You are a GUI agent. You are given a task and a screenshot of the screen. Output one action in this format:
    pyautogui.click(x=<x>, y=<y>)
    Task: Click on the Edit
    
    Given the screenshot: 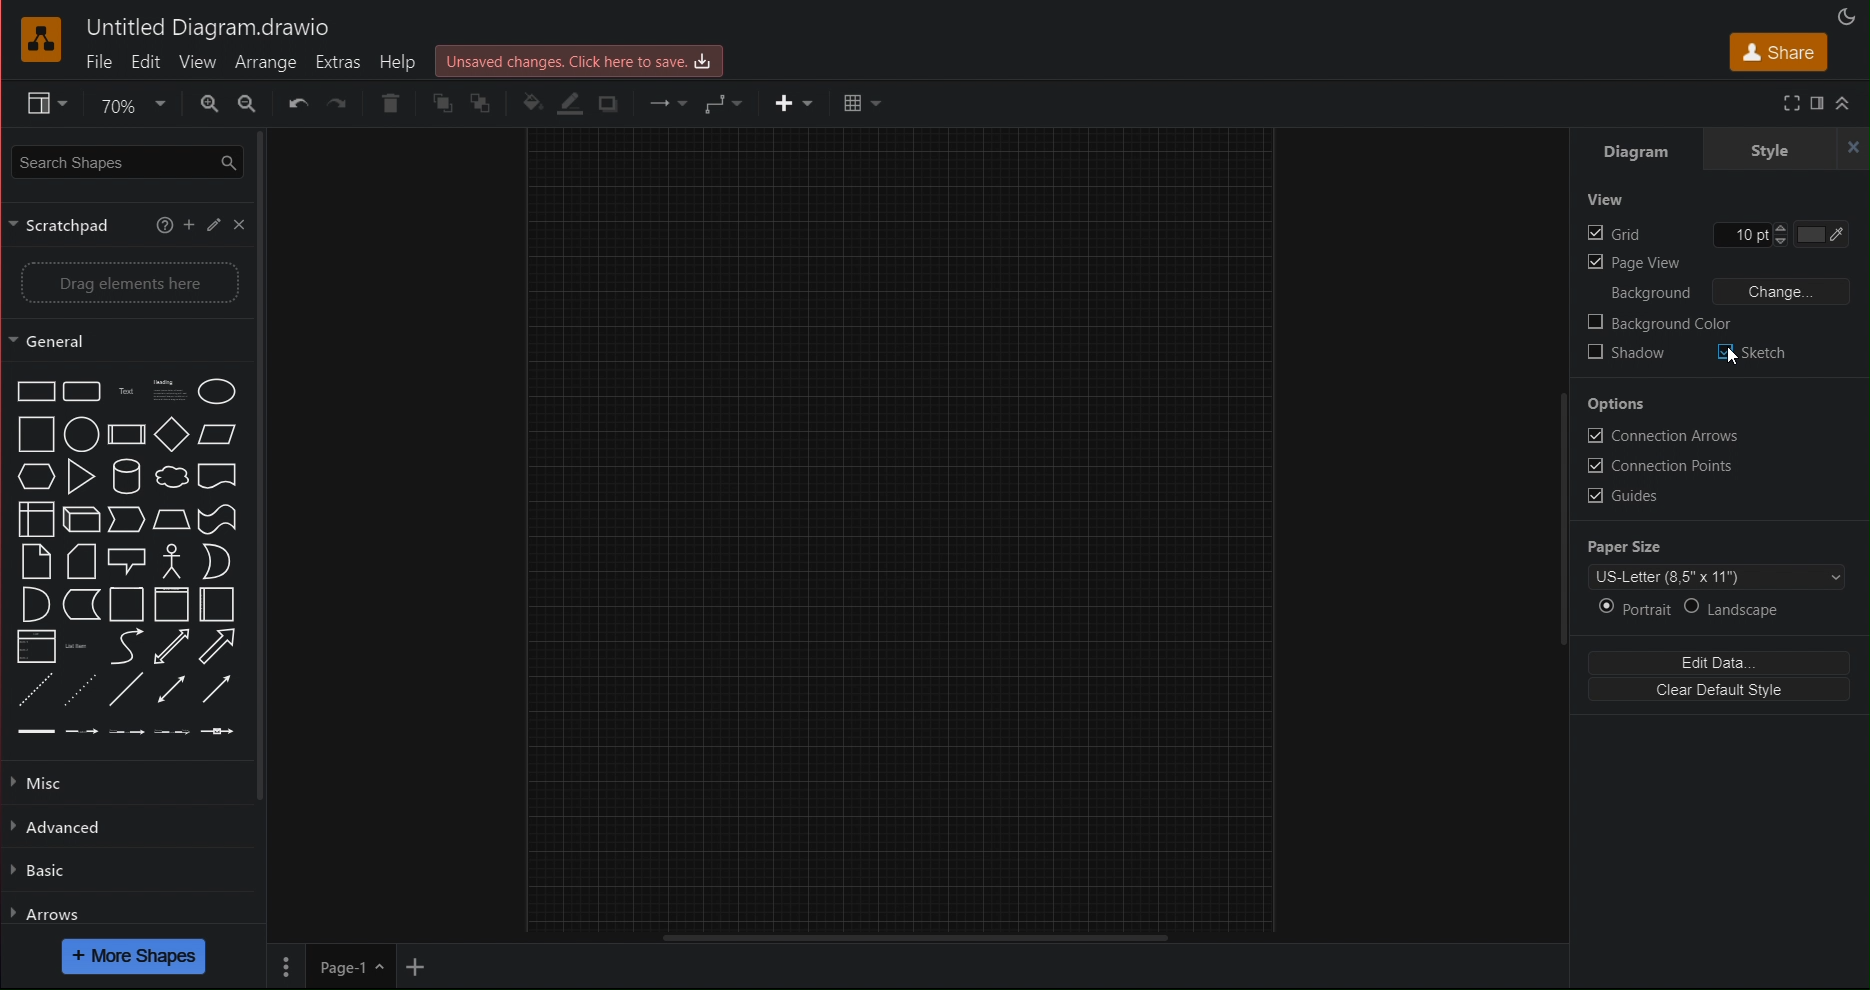 What is the action you would take?
    pyautogui.click(x=150, y=64)
    